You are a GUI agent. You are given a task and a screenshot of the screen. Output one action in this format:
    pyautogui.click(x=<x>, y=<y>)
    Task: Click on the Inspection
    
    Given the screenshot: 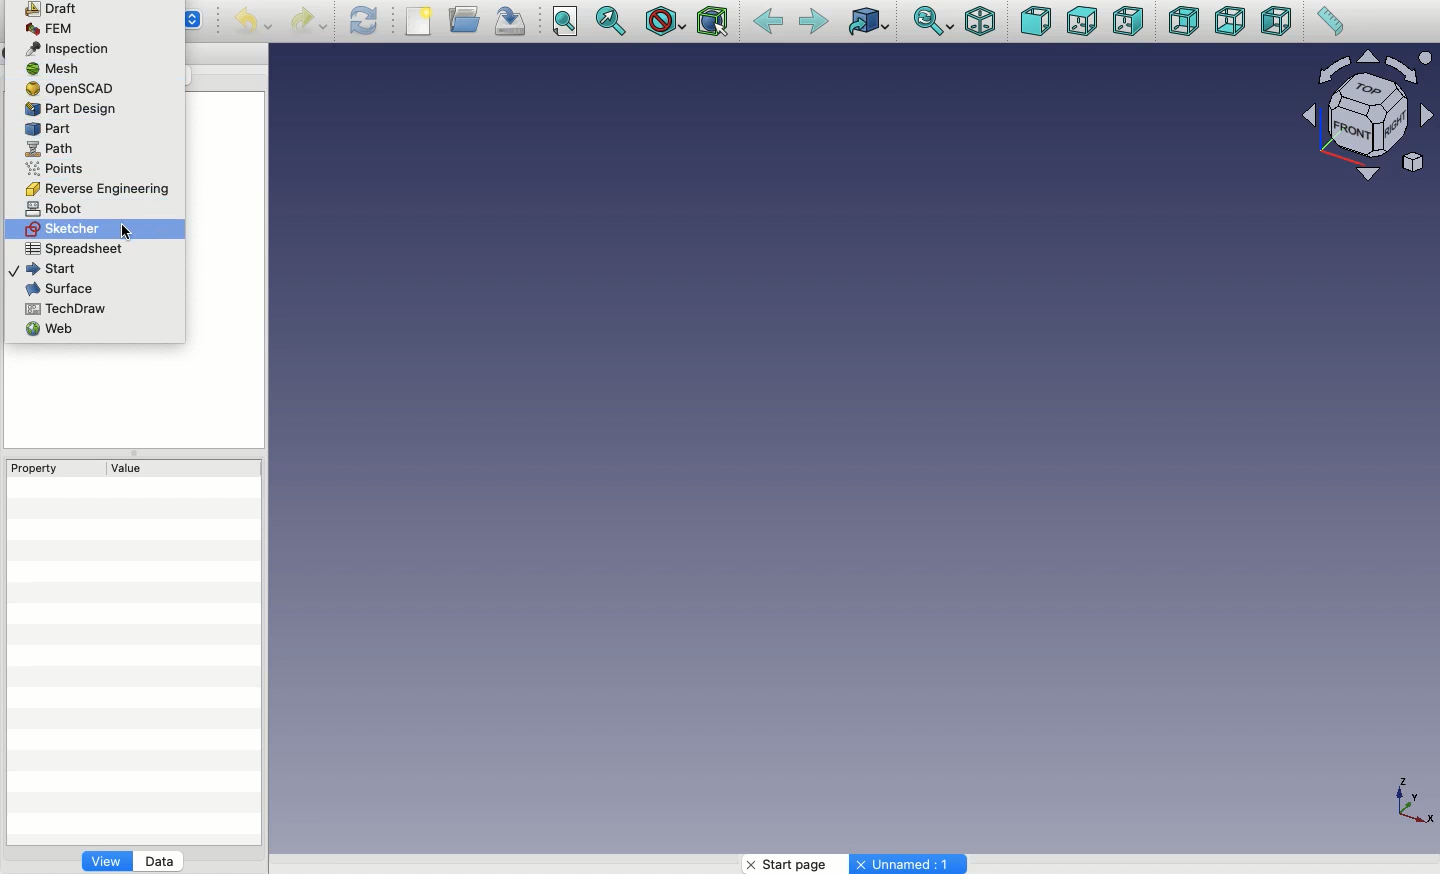 What is the action you would take?
    pyautogui.click(x=71, y=49)
    